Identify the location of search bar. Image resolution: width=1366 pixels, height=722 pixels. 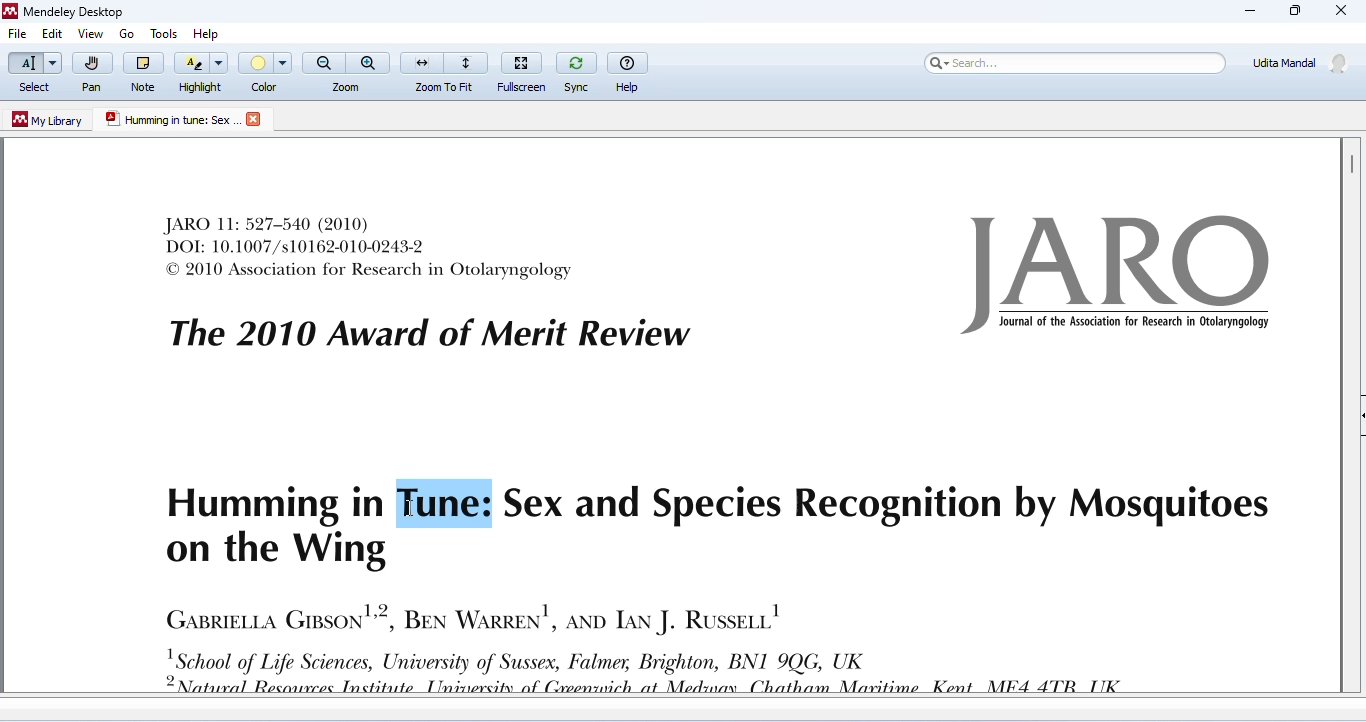
(1072, 62).